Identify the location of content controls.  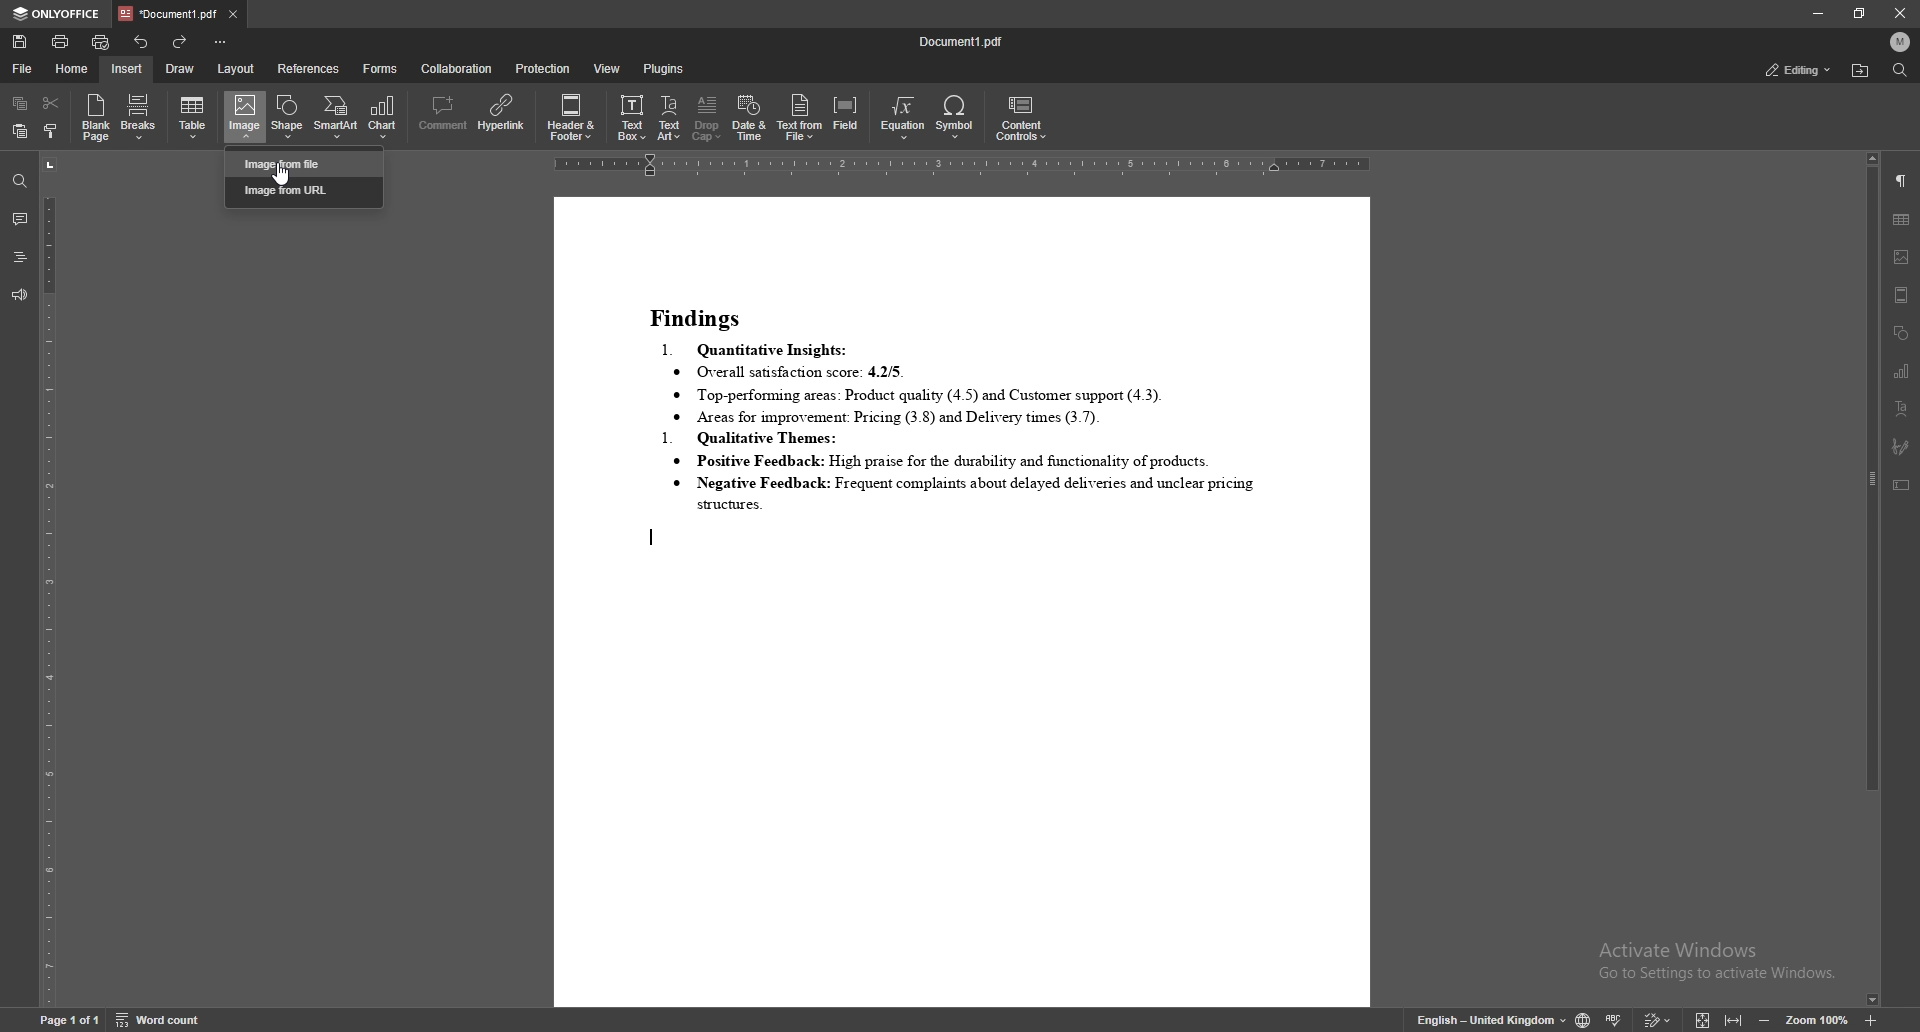
(1026, 118).